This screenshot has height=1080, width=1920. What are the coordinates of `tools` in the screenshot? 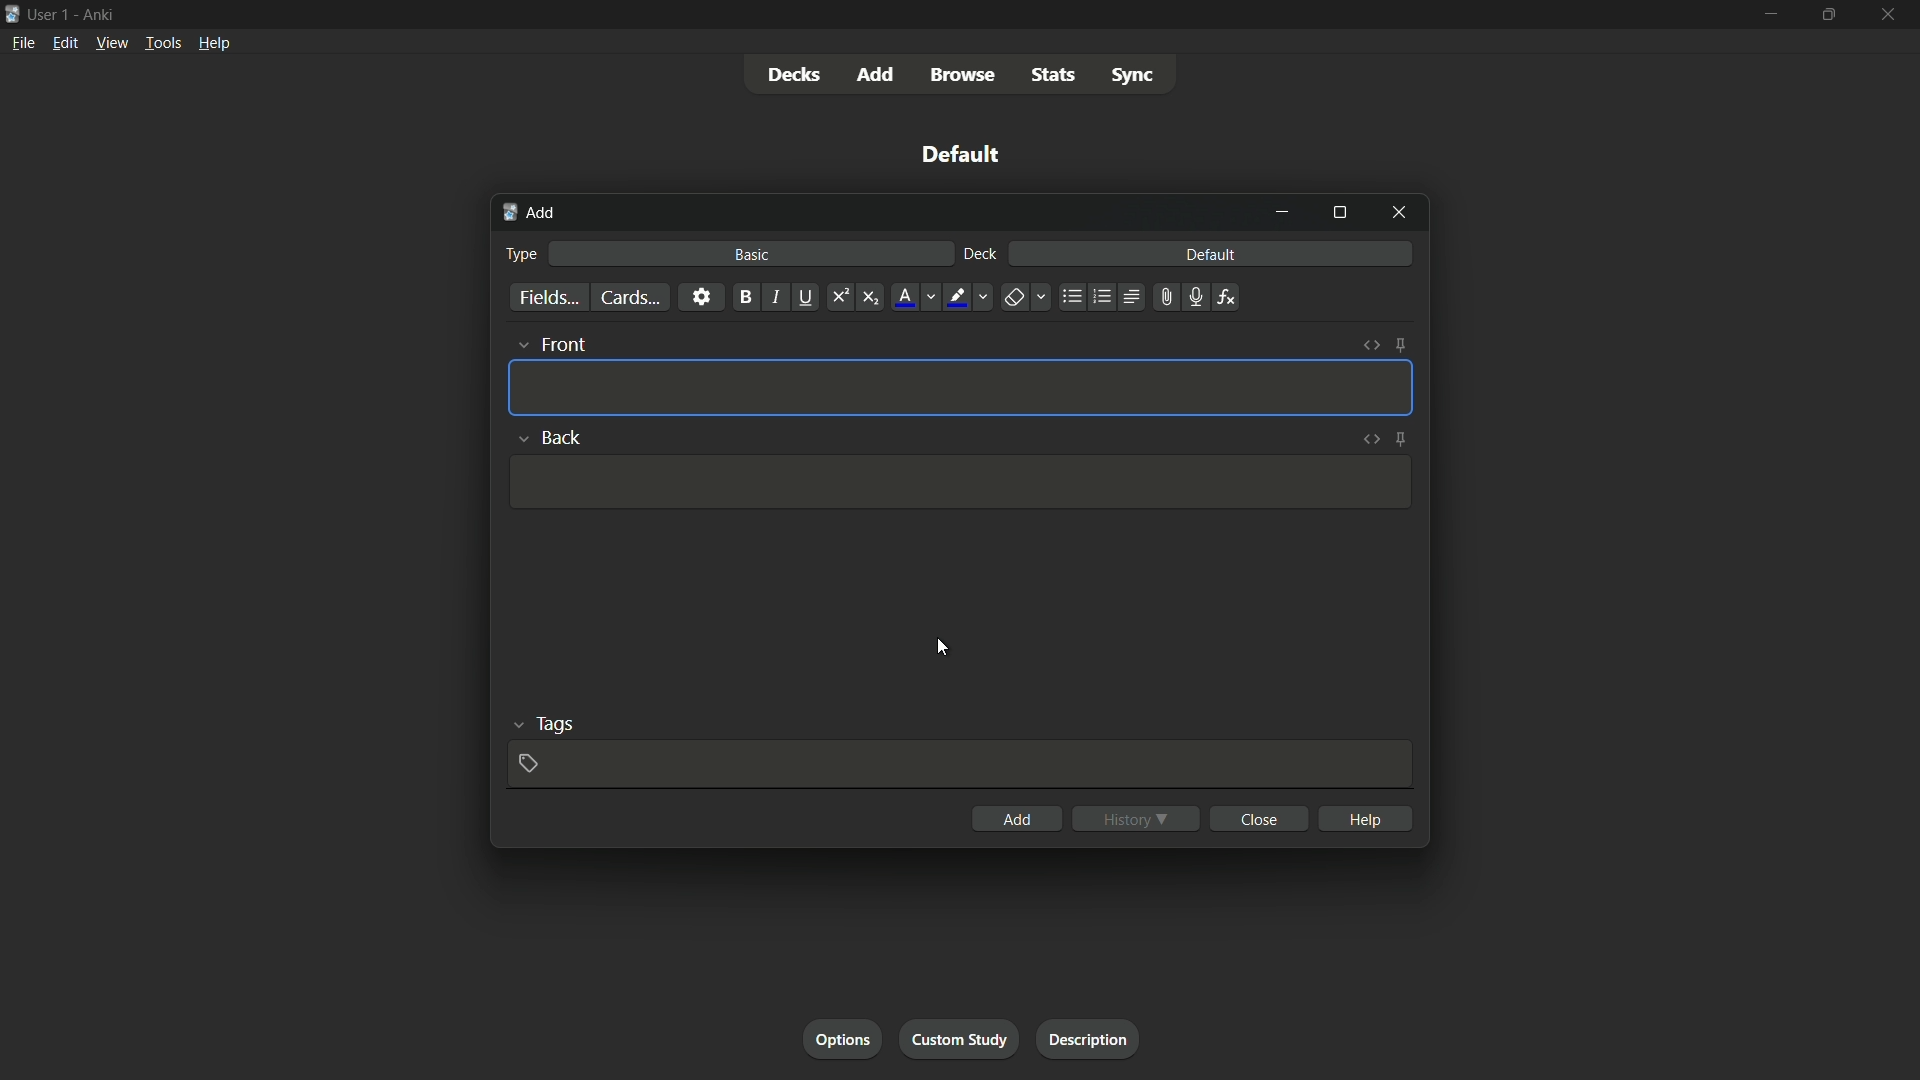 It's located at (161, 45).